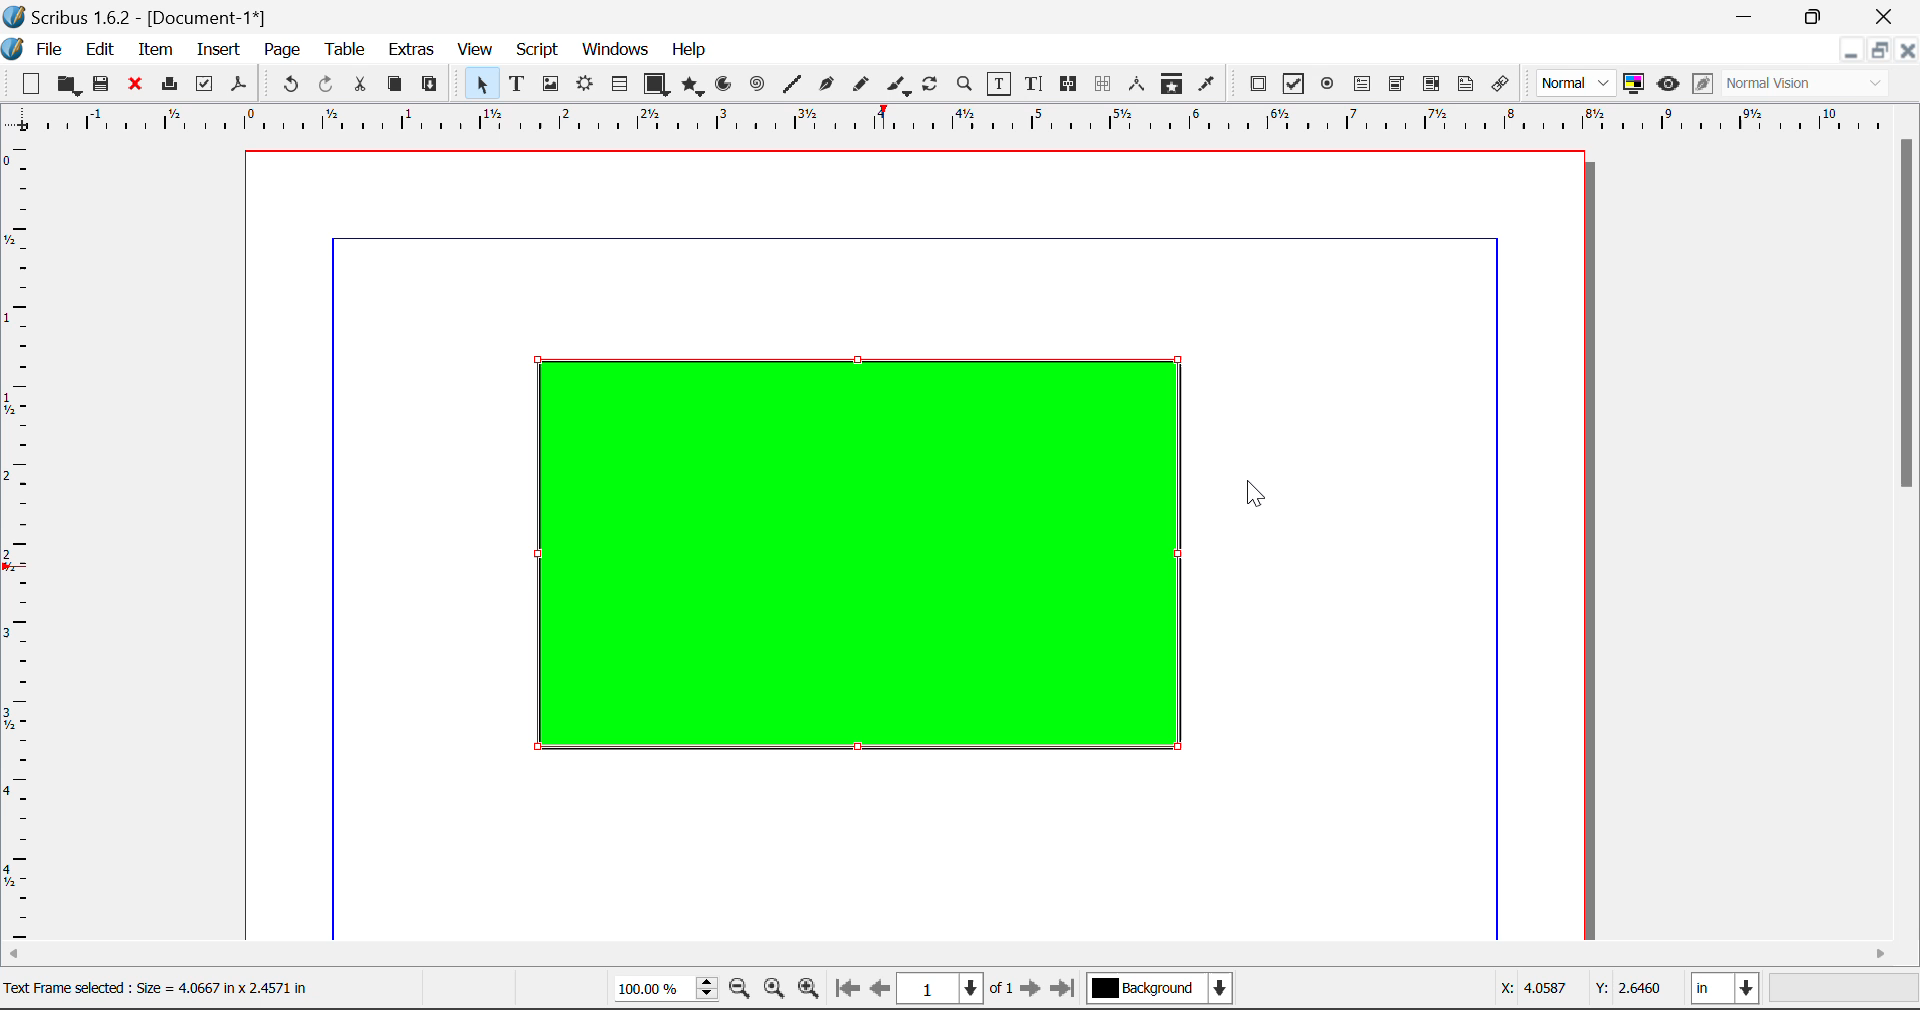 The image size is (1920, 1010). What do you see at coordinates (774, 991) in the screenshot?
I see `Zoom to 100%` at bounding box center [774, 991].